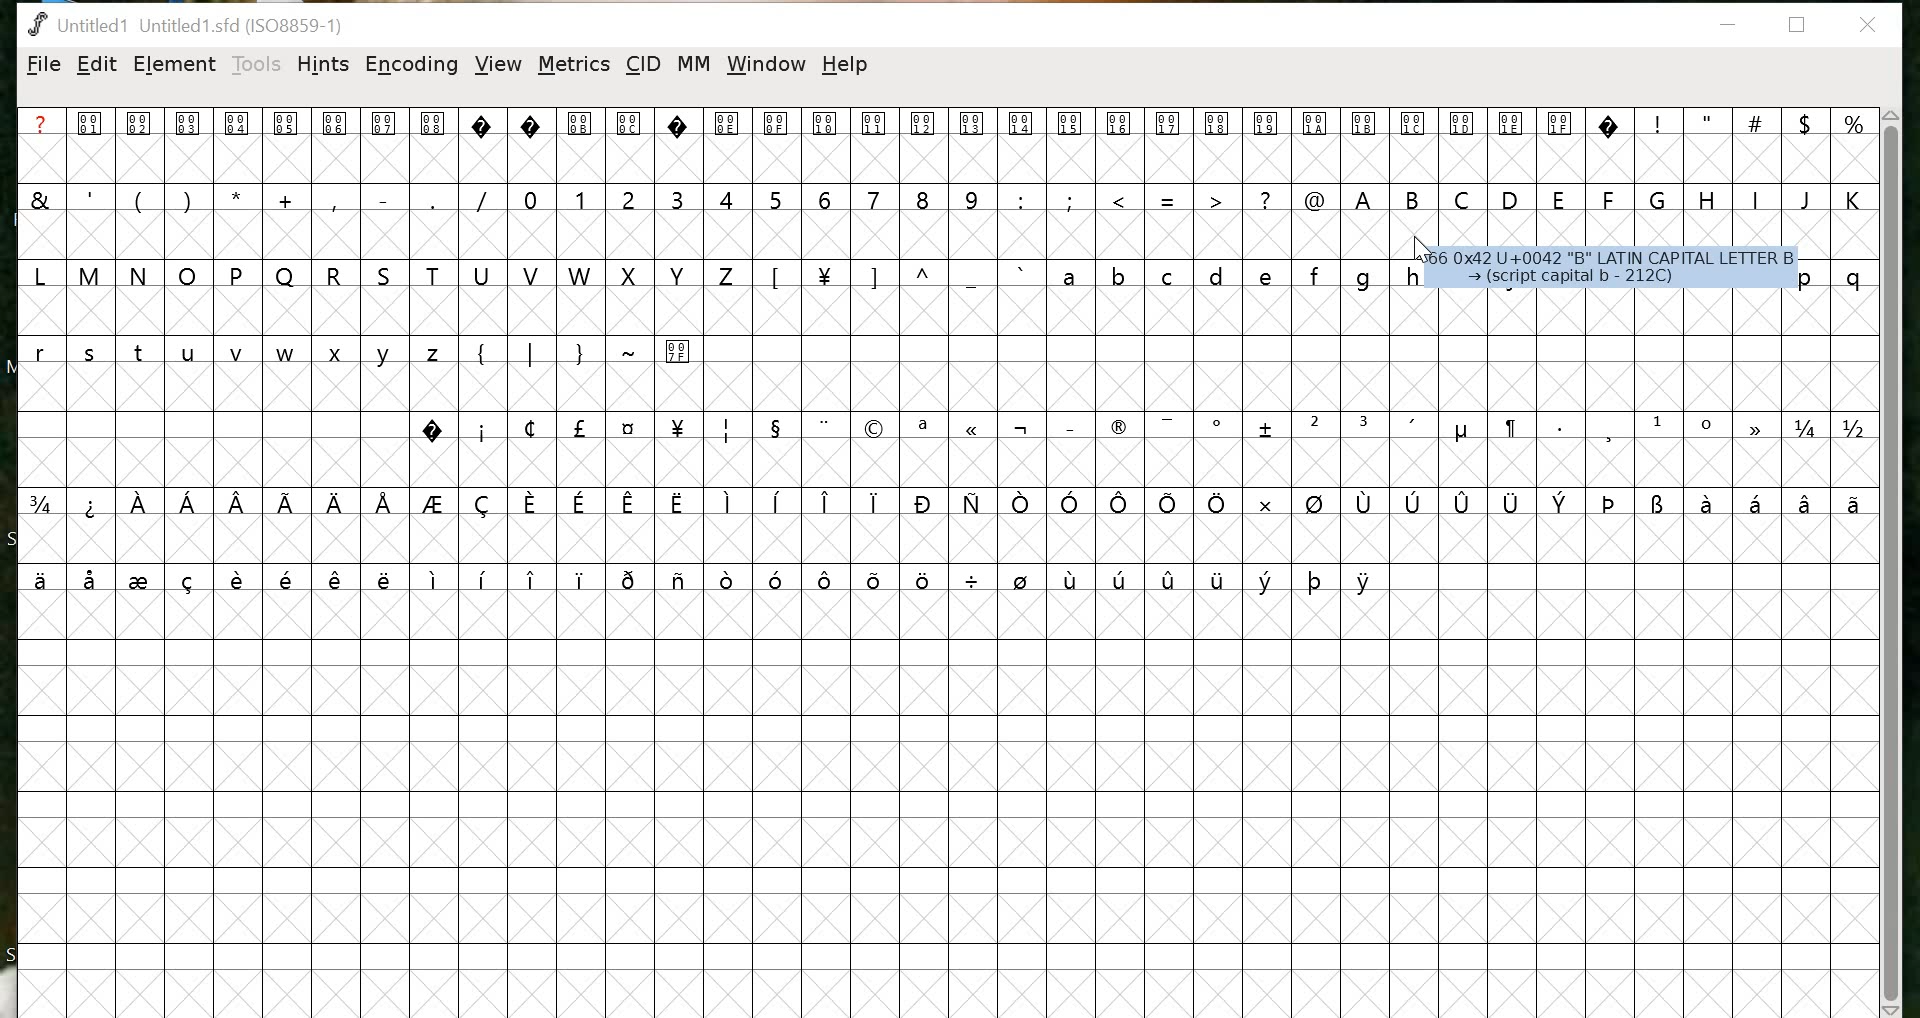 The height and width of the screenshot is (1018, 1920). Describe the element at coordinates (1418, 249) in the screenshot. I see `cursor position at glyph B slot` at that location.